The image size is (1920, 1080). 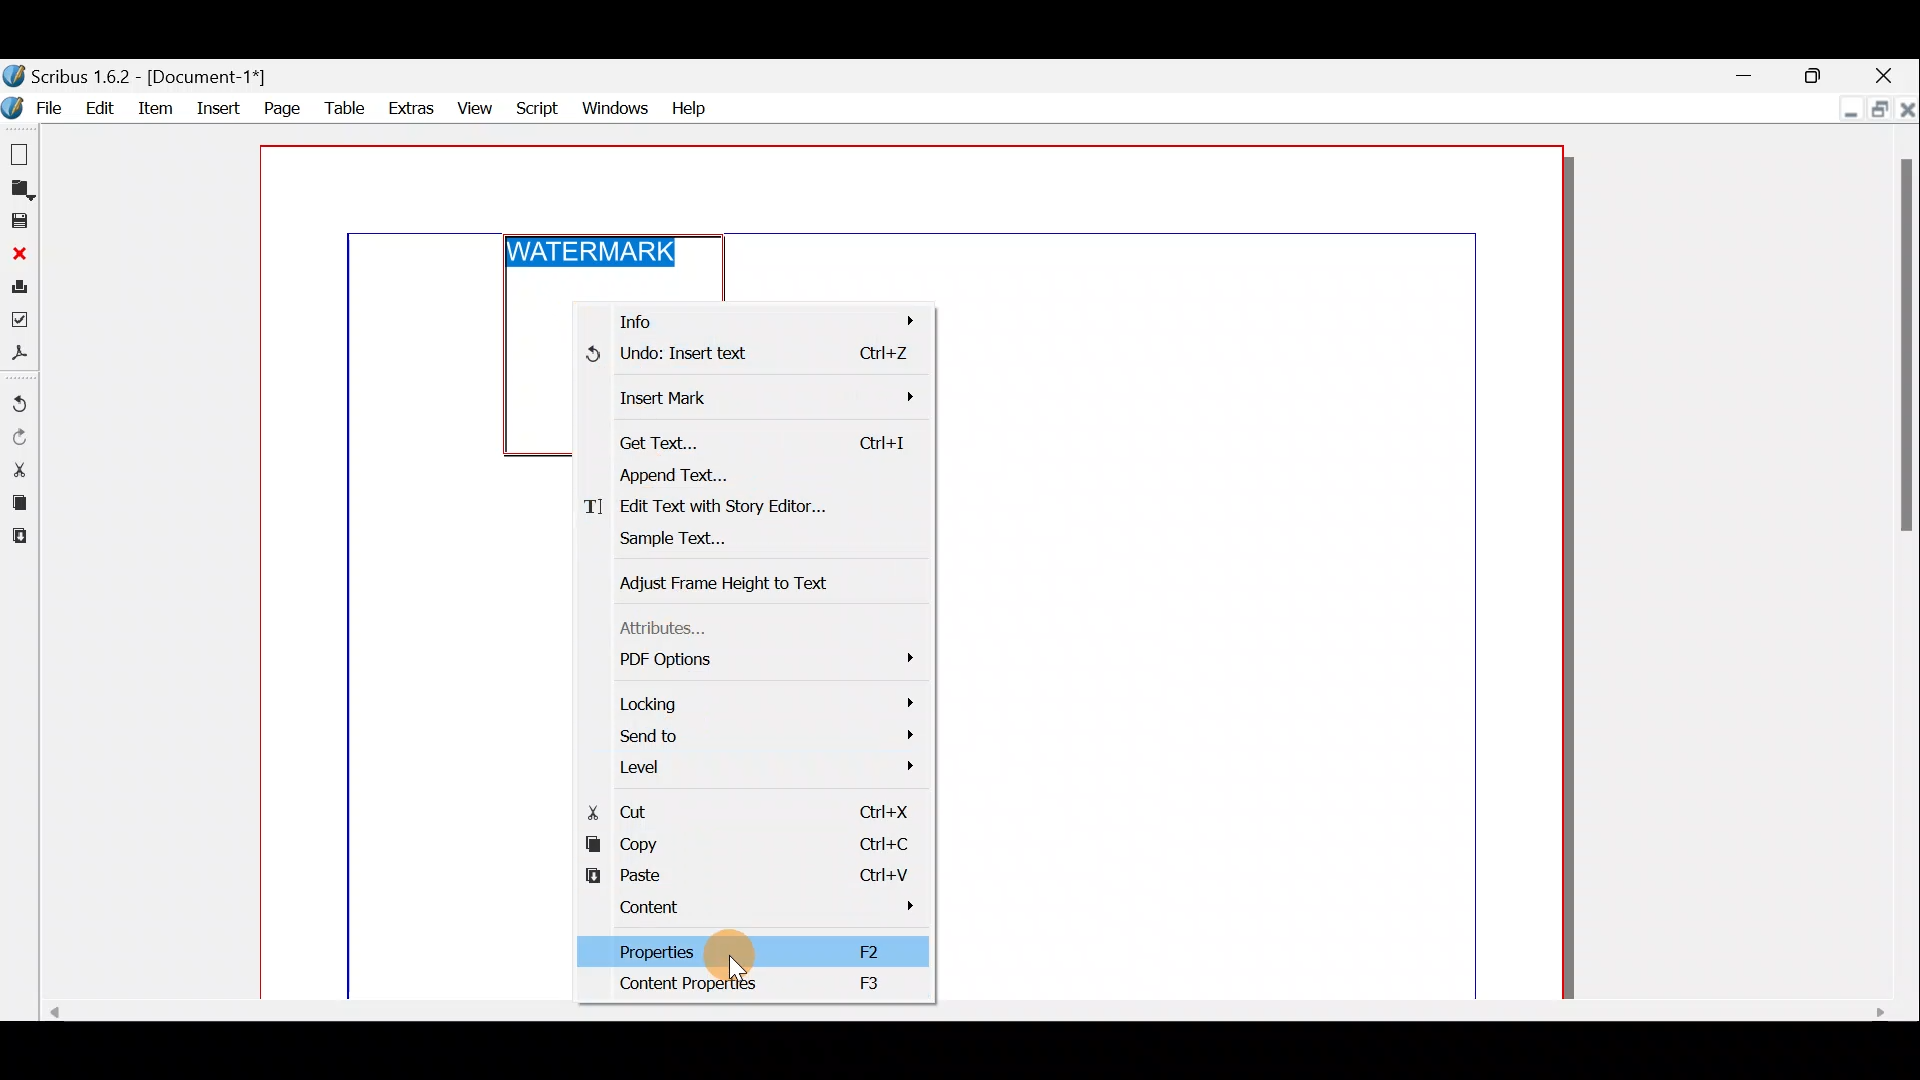 What do you see at coordinates (751, 870) in the screenshot?
I see `Paste` at bounding box center [751, 870].